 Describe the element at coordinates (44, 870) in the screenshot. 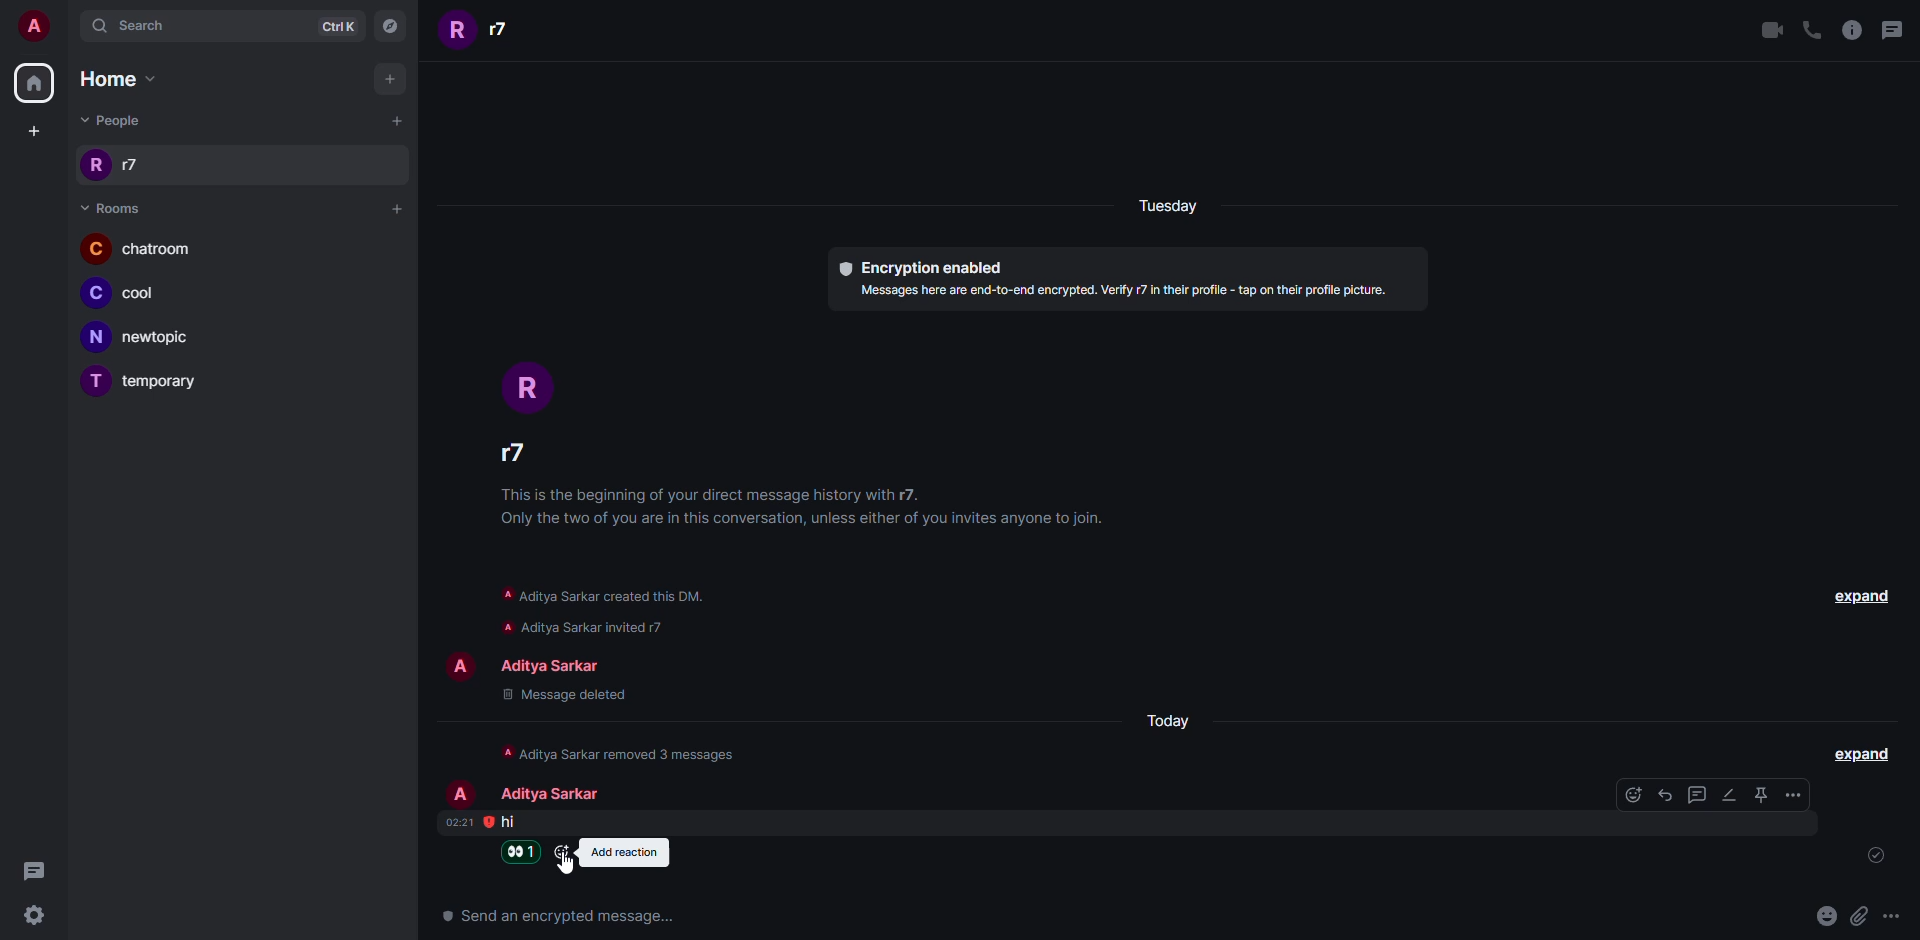

I see `threads` at that location.